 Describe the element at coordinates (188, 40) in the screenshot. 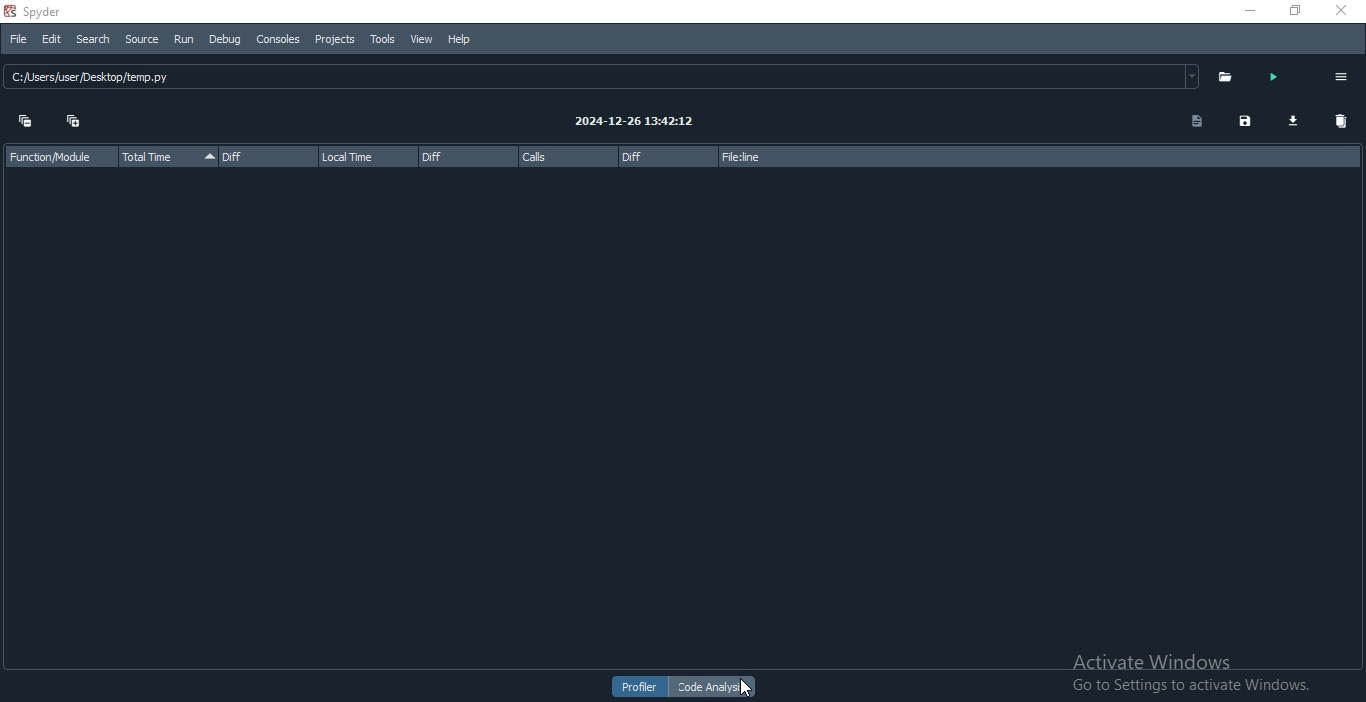

I see `run` at that location.